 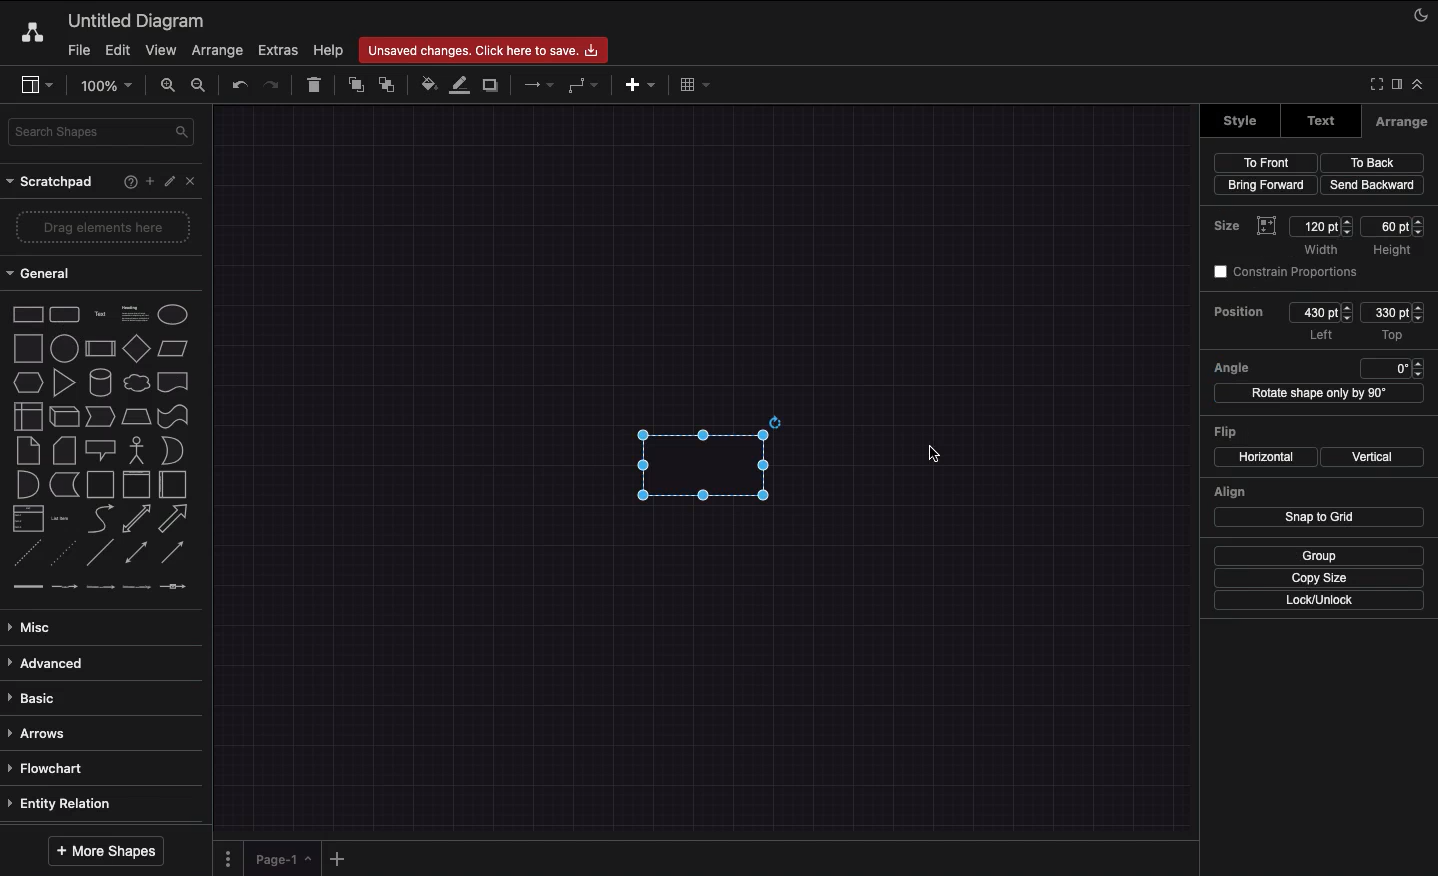 I want to click on Misc, so click(x=30, y=626).